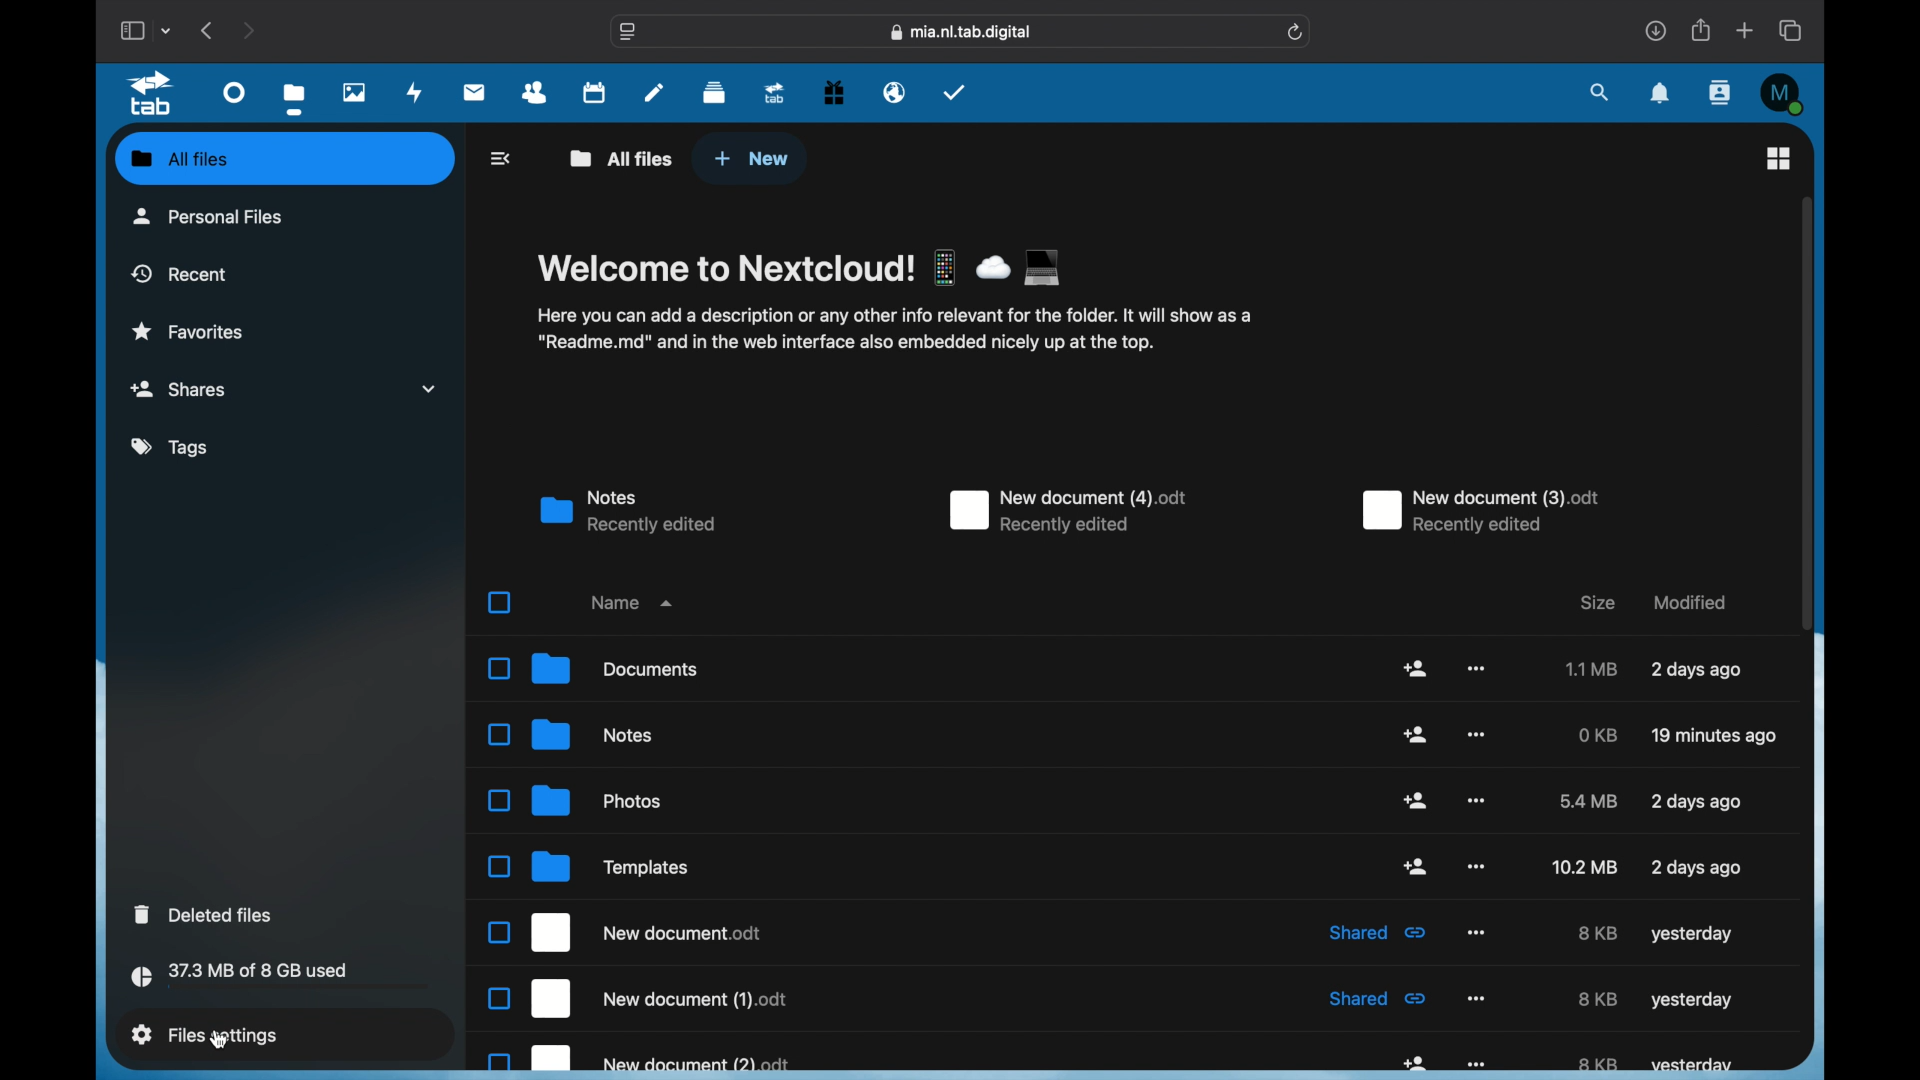  What do you see at coordinates (1720, 94) in the screenshot?
I see `contacts` at bounding box center [1720, 94].